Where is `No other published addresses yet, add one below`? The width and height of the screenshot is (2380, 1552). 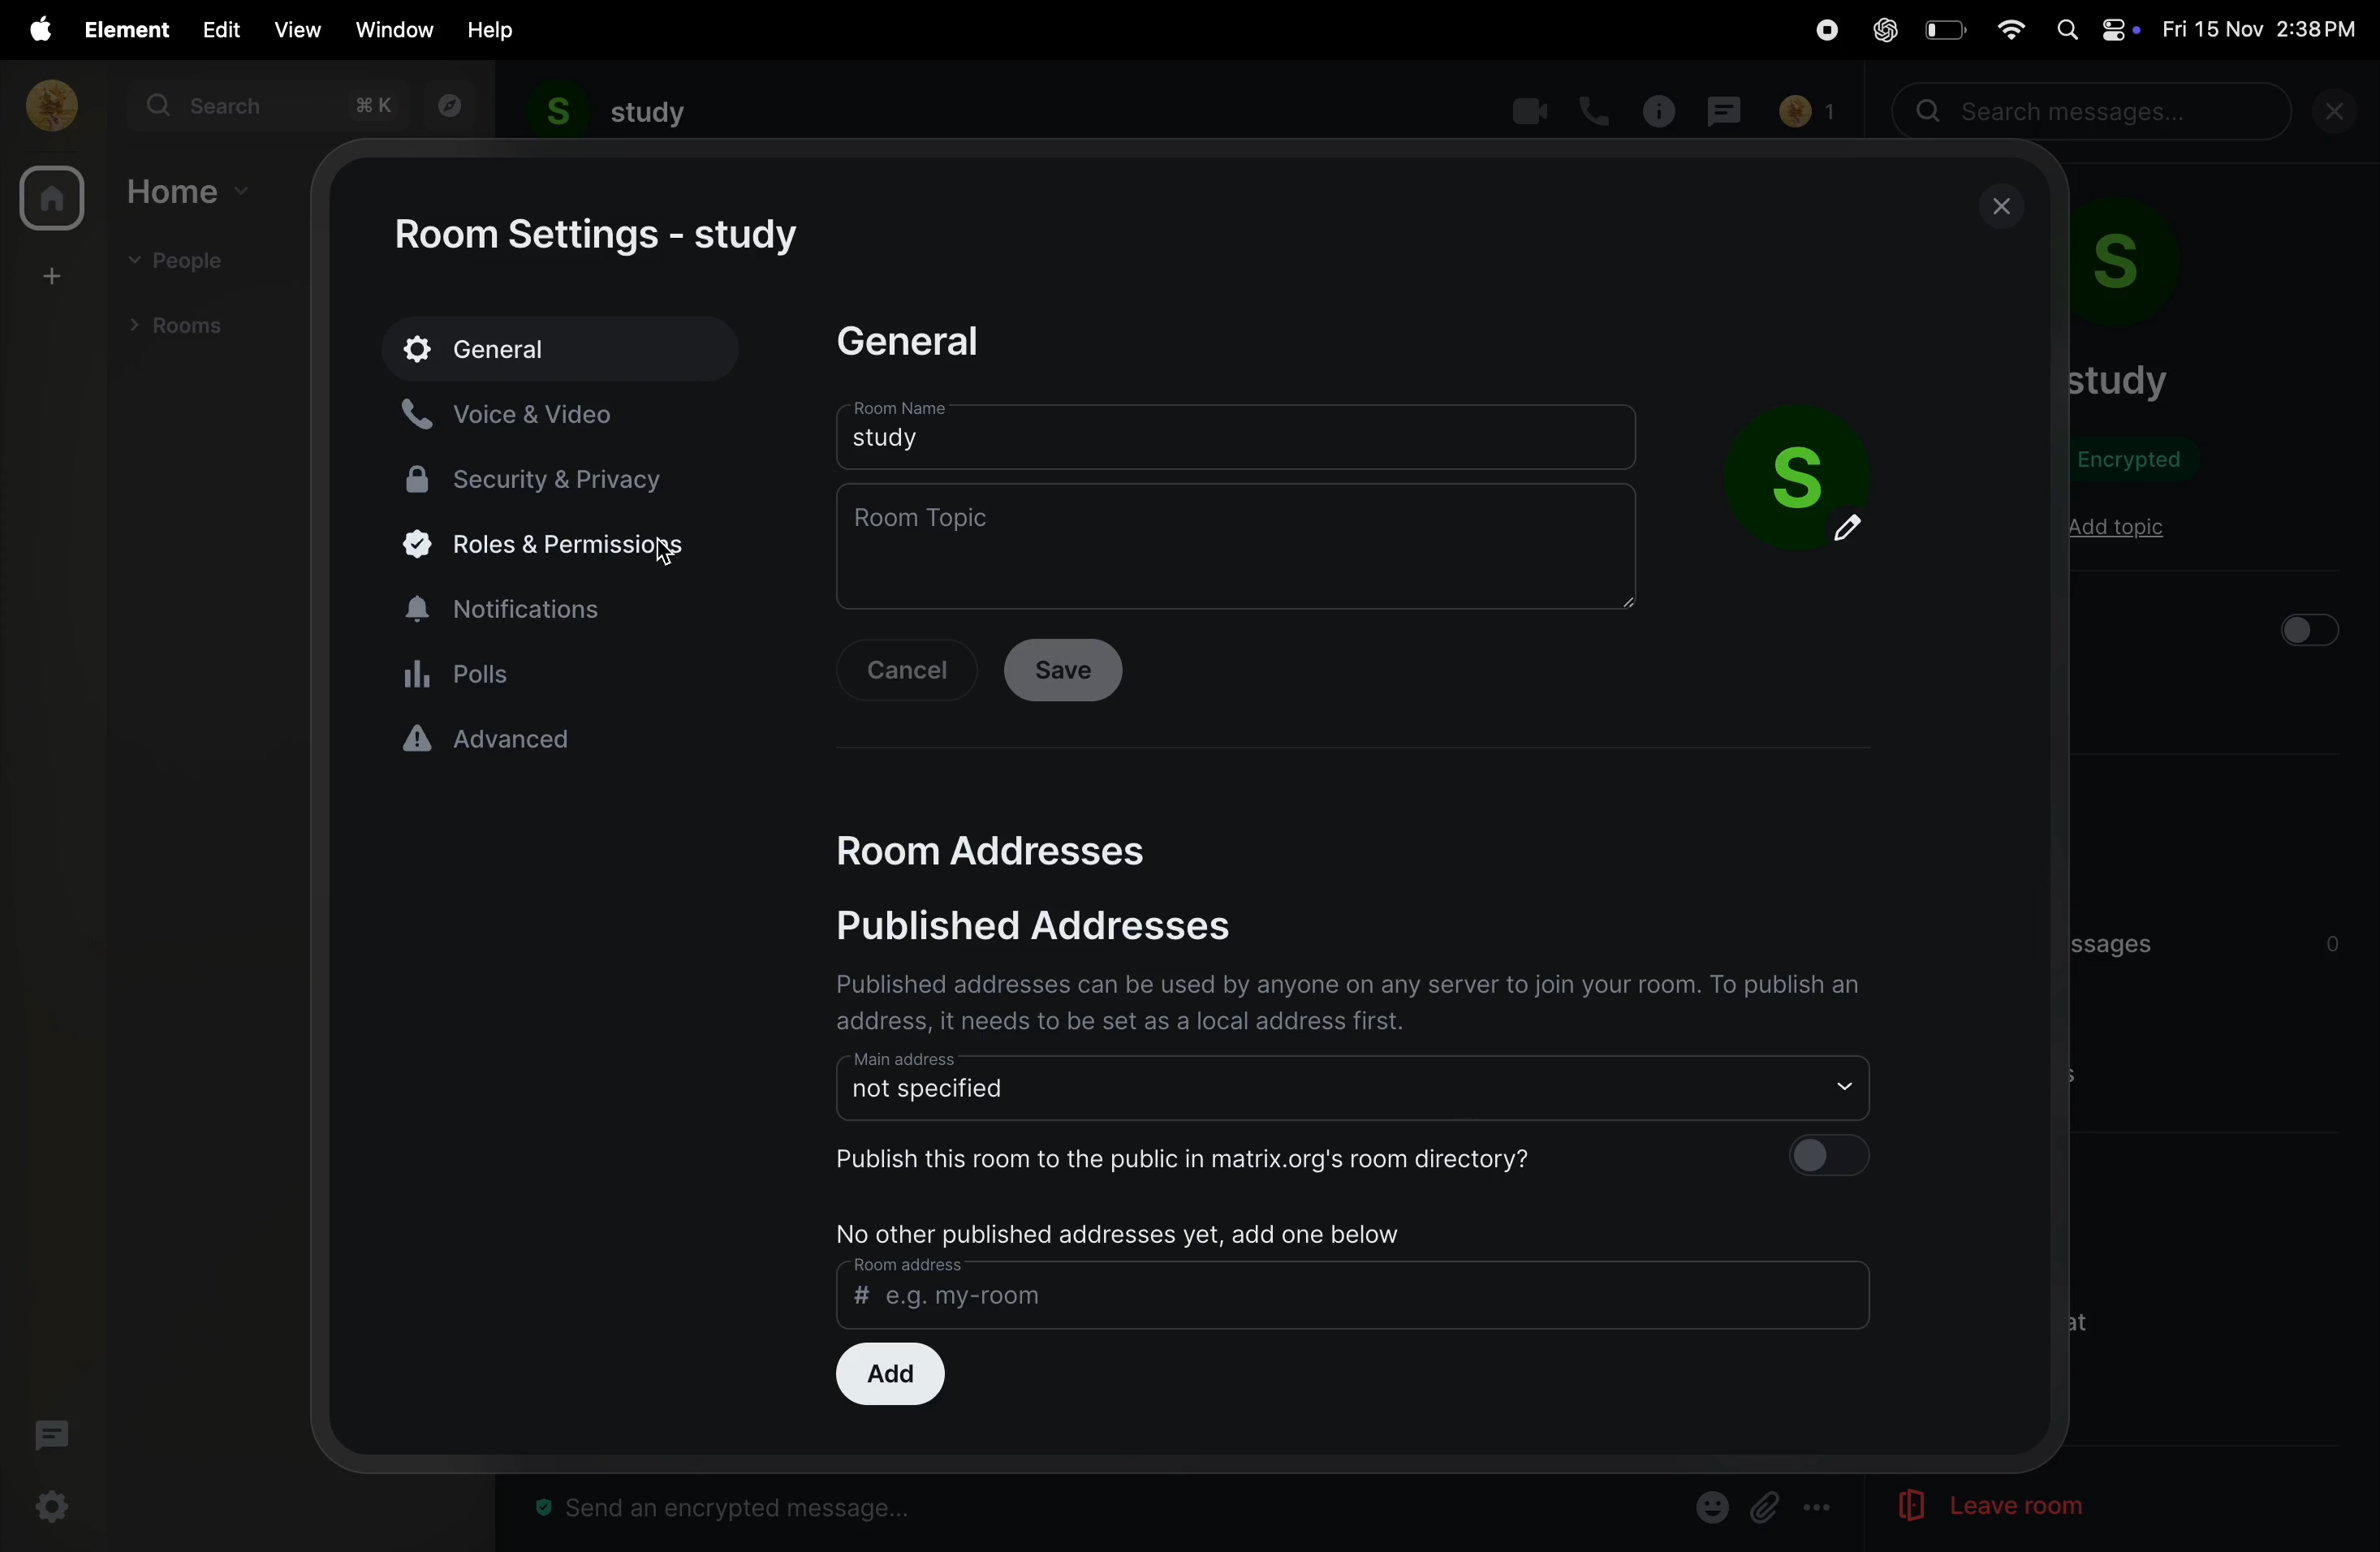
No other published addresses yet, add one below is located at coordinates (1126, 1232).